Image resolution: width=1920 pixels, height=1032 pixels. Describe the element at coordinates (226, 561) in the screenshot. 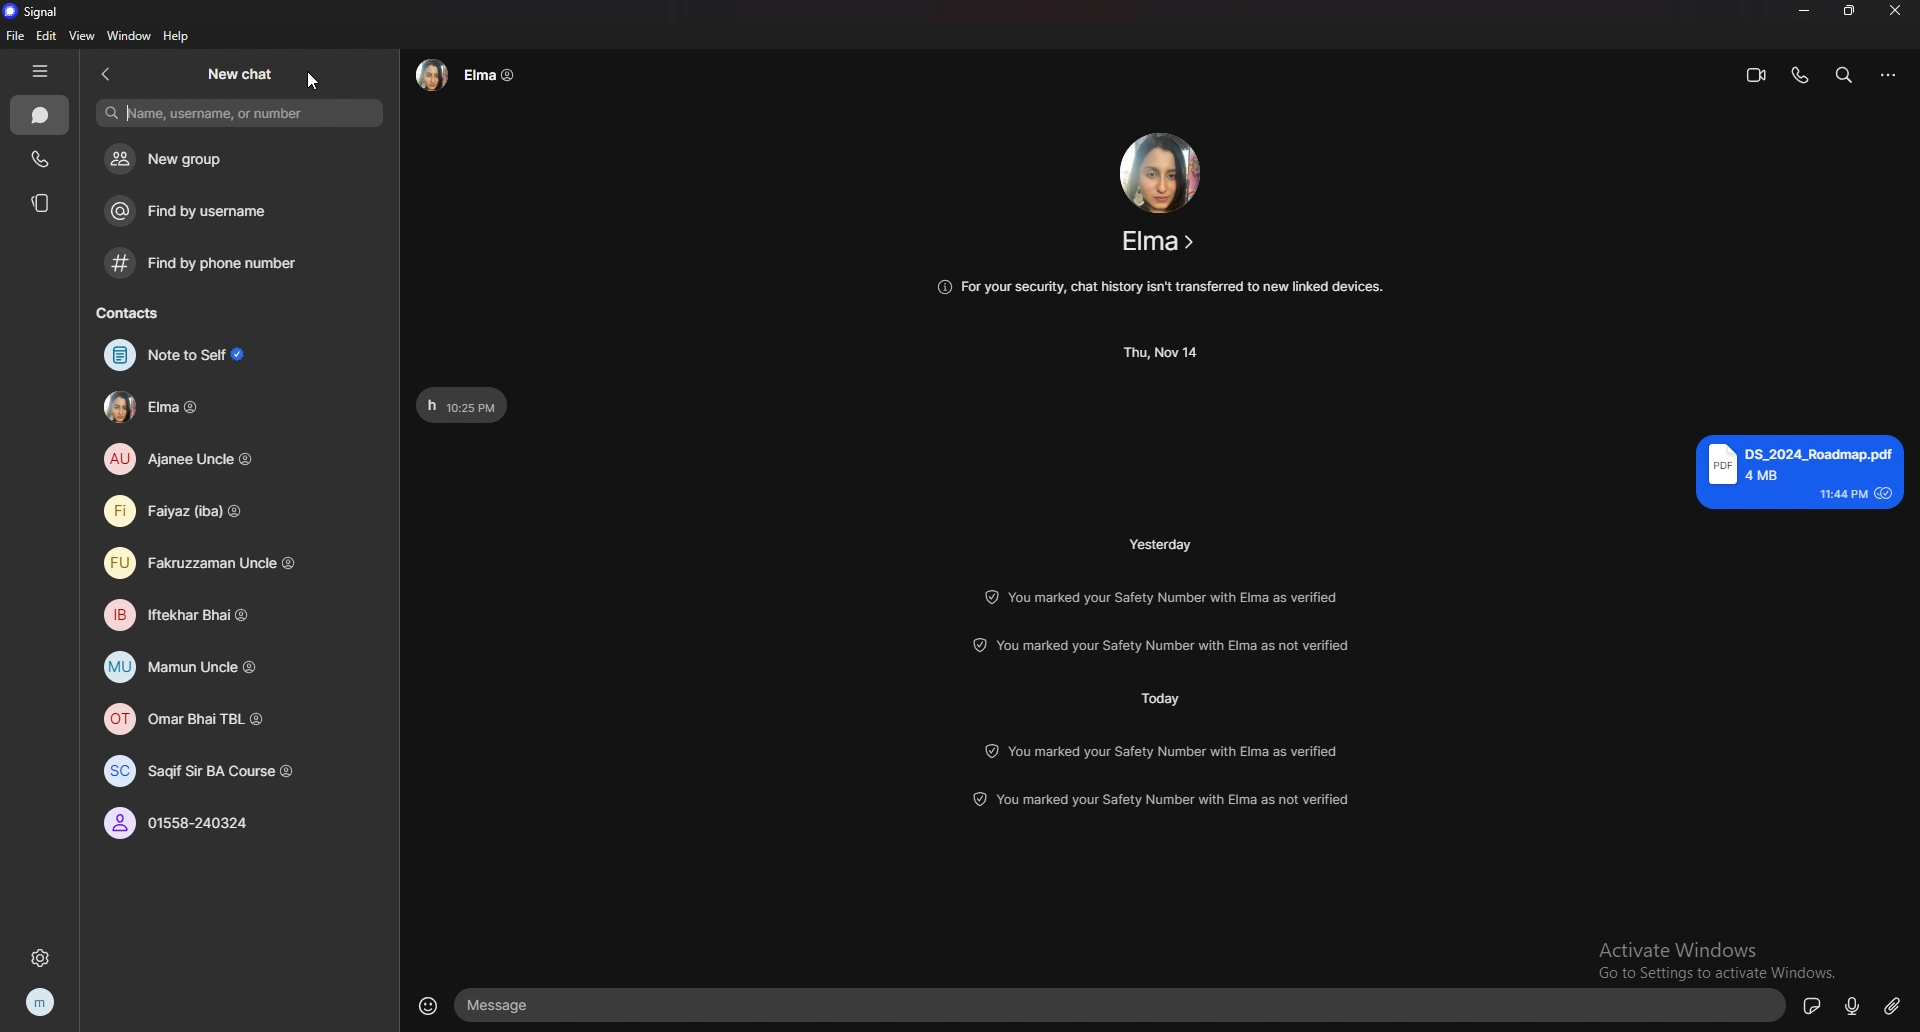

I see `contact` at that location.